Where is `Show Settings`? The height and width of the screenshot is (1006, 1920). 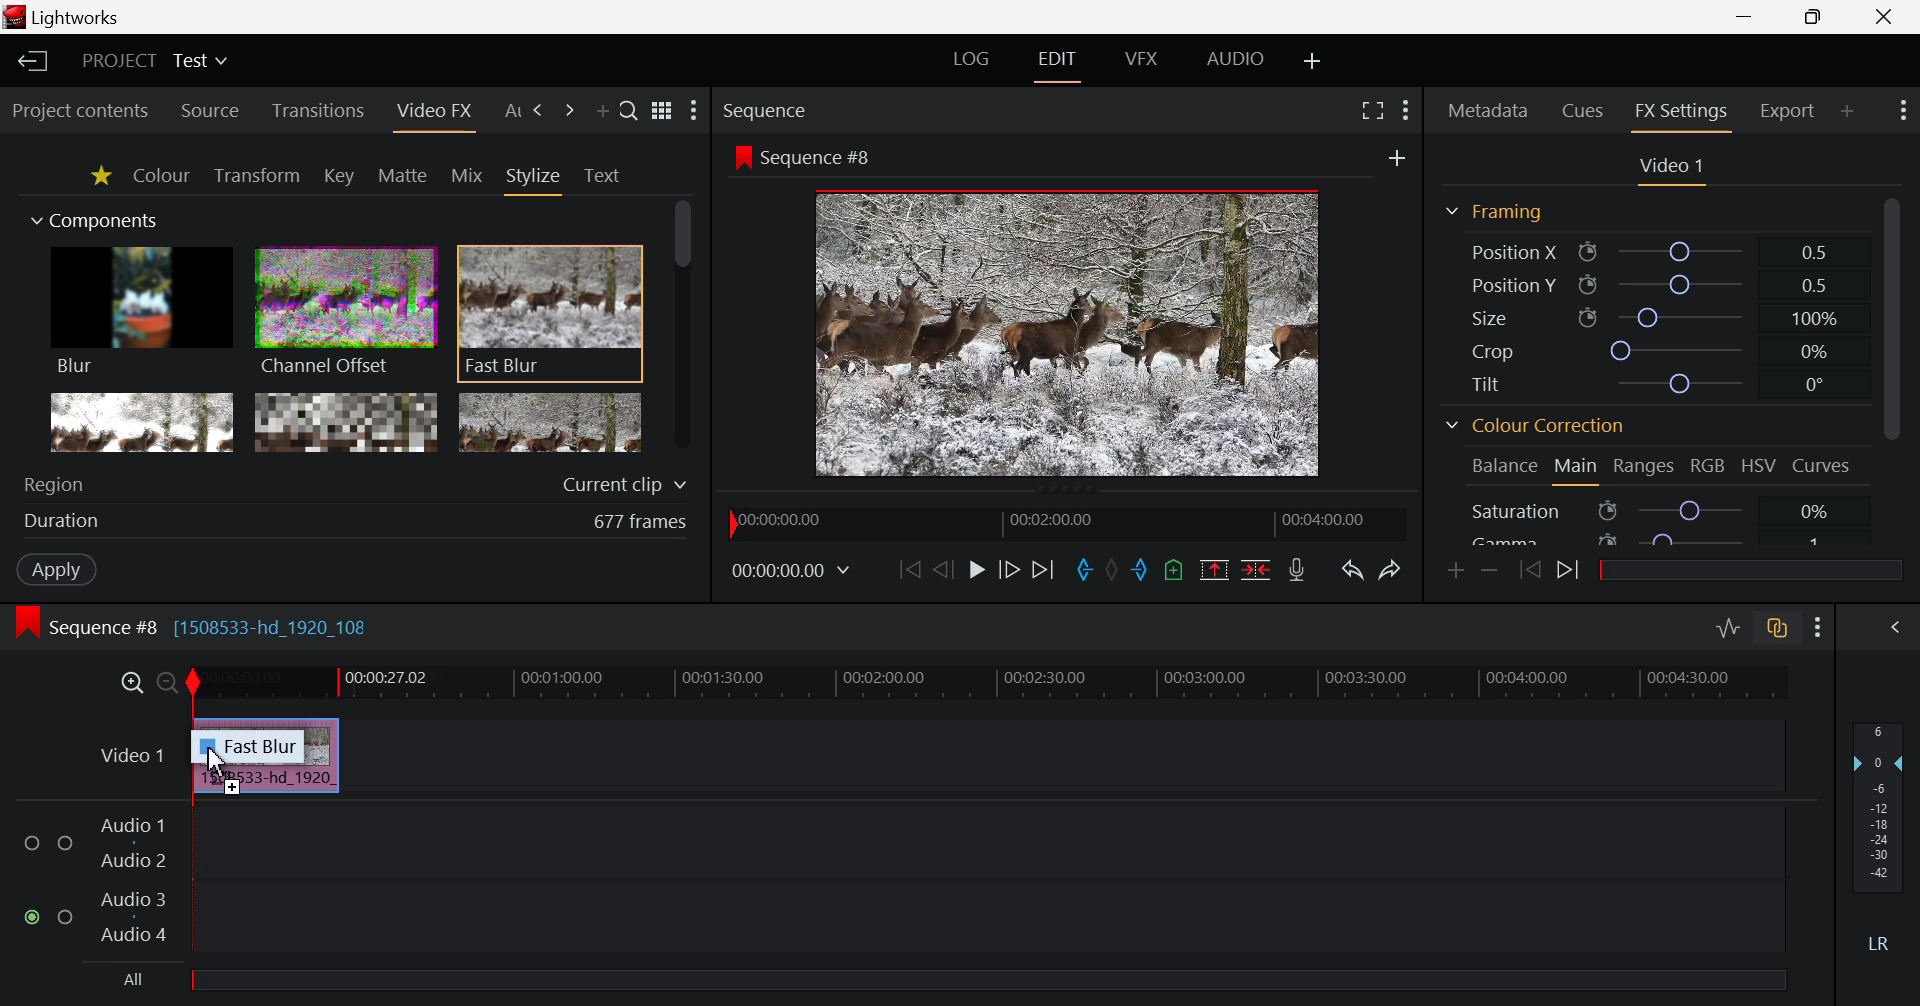 Show Settings is located at coordinates (1903, 110).